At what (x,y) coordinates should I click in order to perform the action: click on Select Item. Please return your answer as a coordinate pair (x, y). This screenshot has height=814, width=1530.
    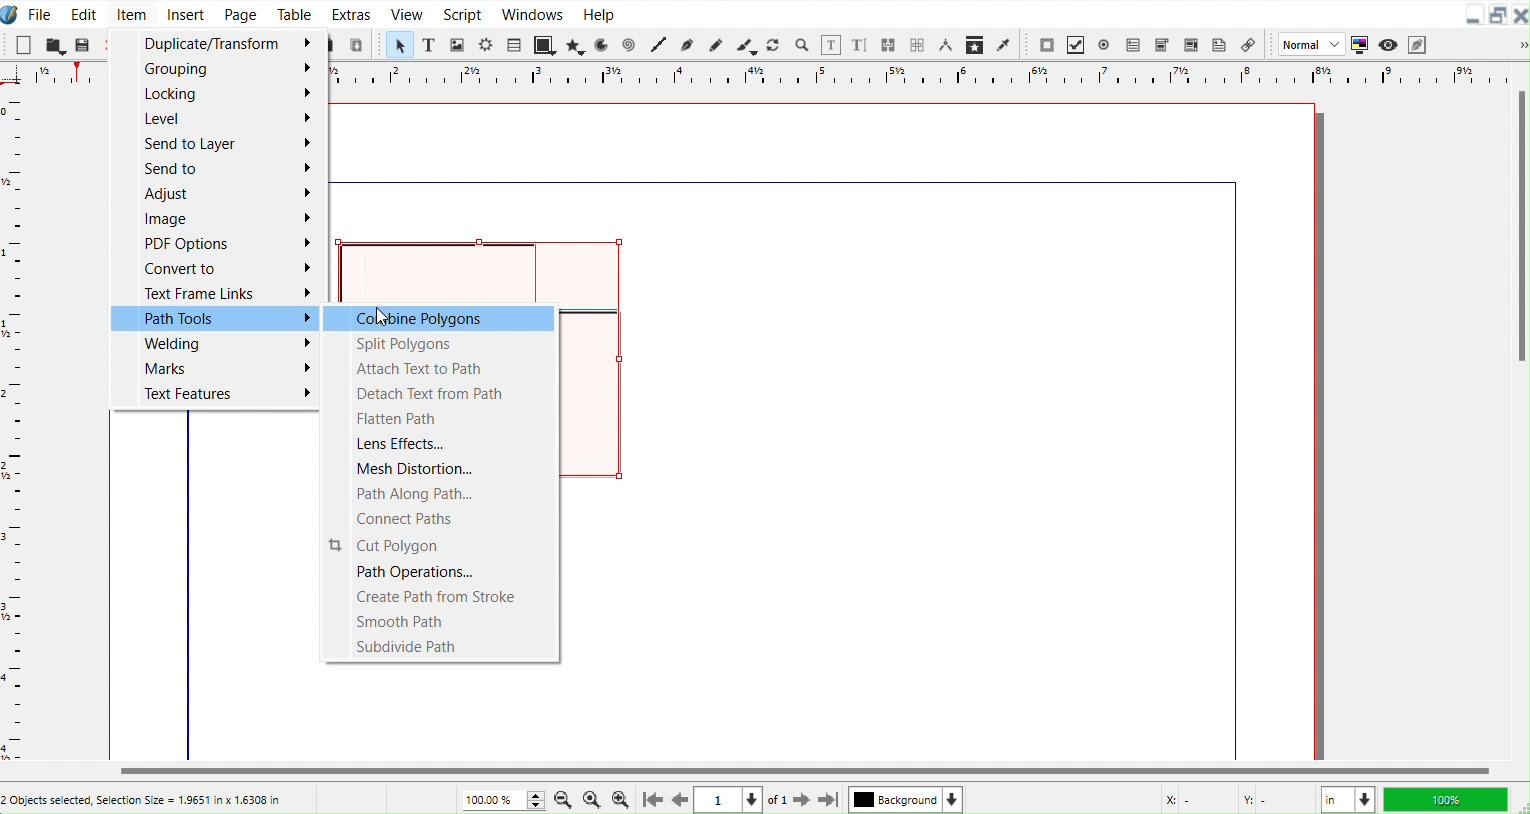
    Looking at the image, I should click on (400, 45).